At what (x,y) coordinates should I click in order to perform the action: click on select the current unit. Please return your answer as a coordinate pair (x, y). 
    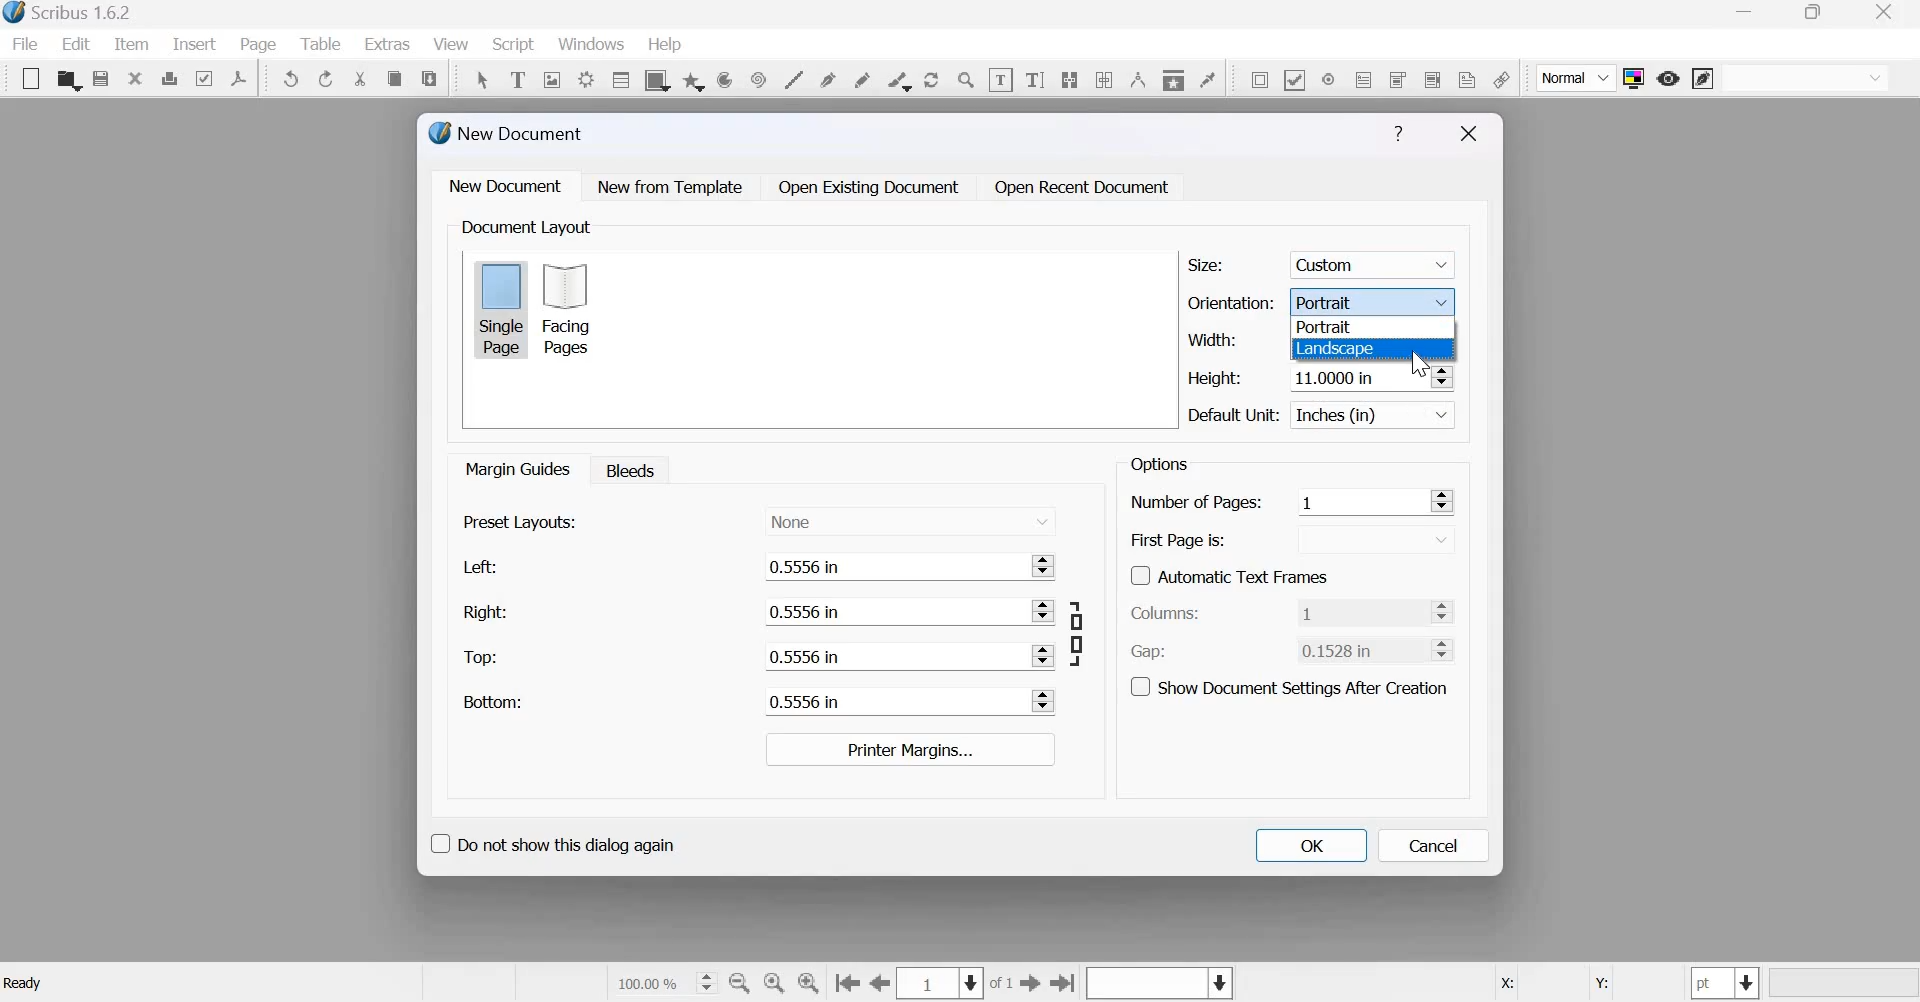
    Looking at the image, I should click on (1726, 983).